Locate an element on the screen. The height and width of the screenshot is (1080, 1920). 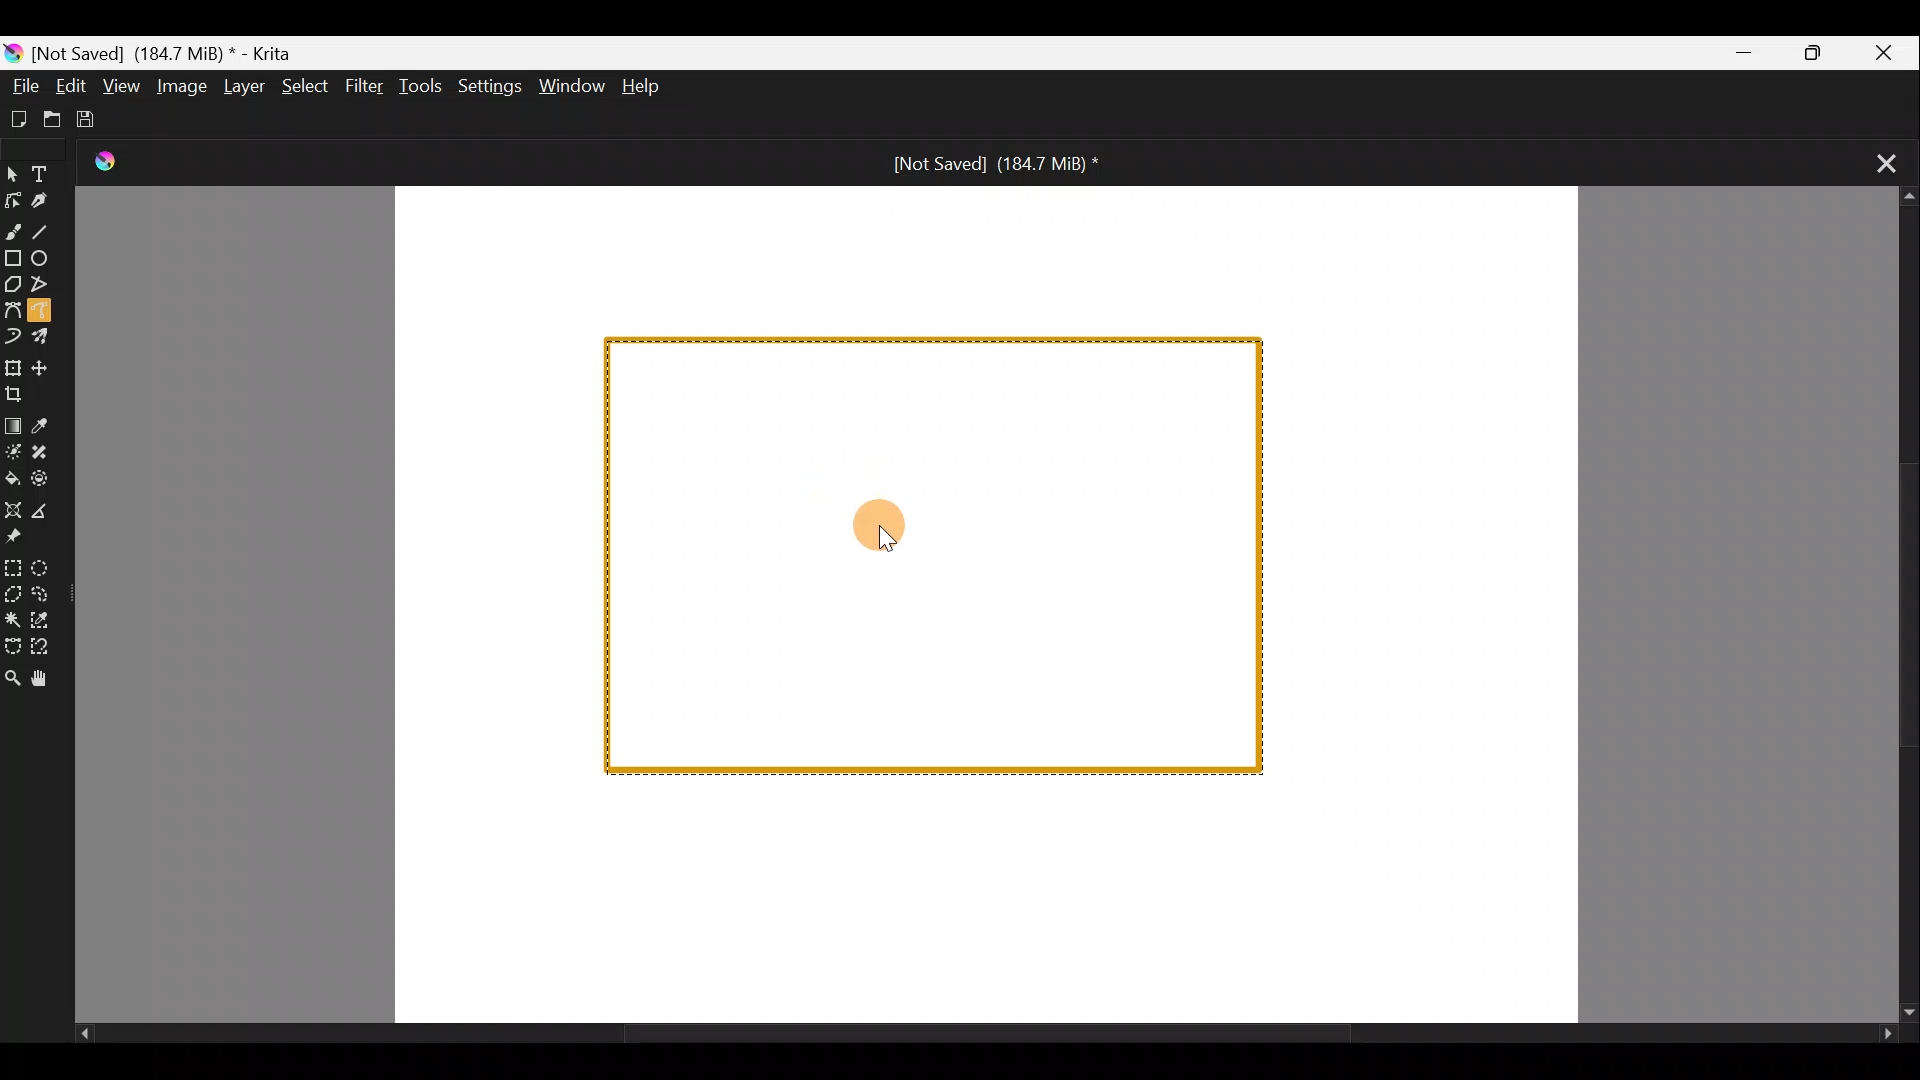
Save is located at coordinates (95, 123).